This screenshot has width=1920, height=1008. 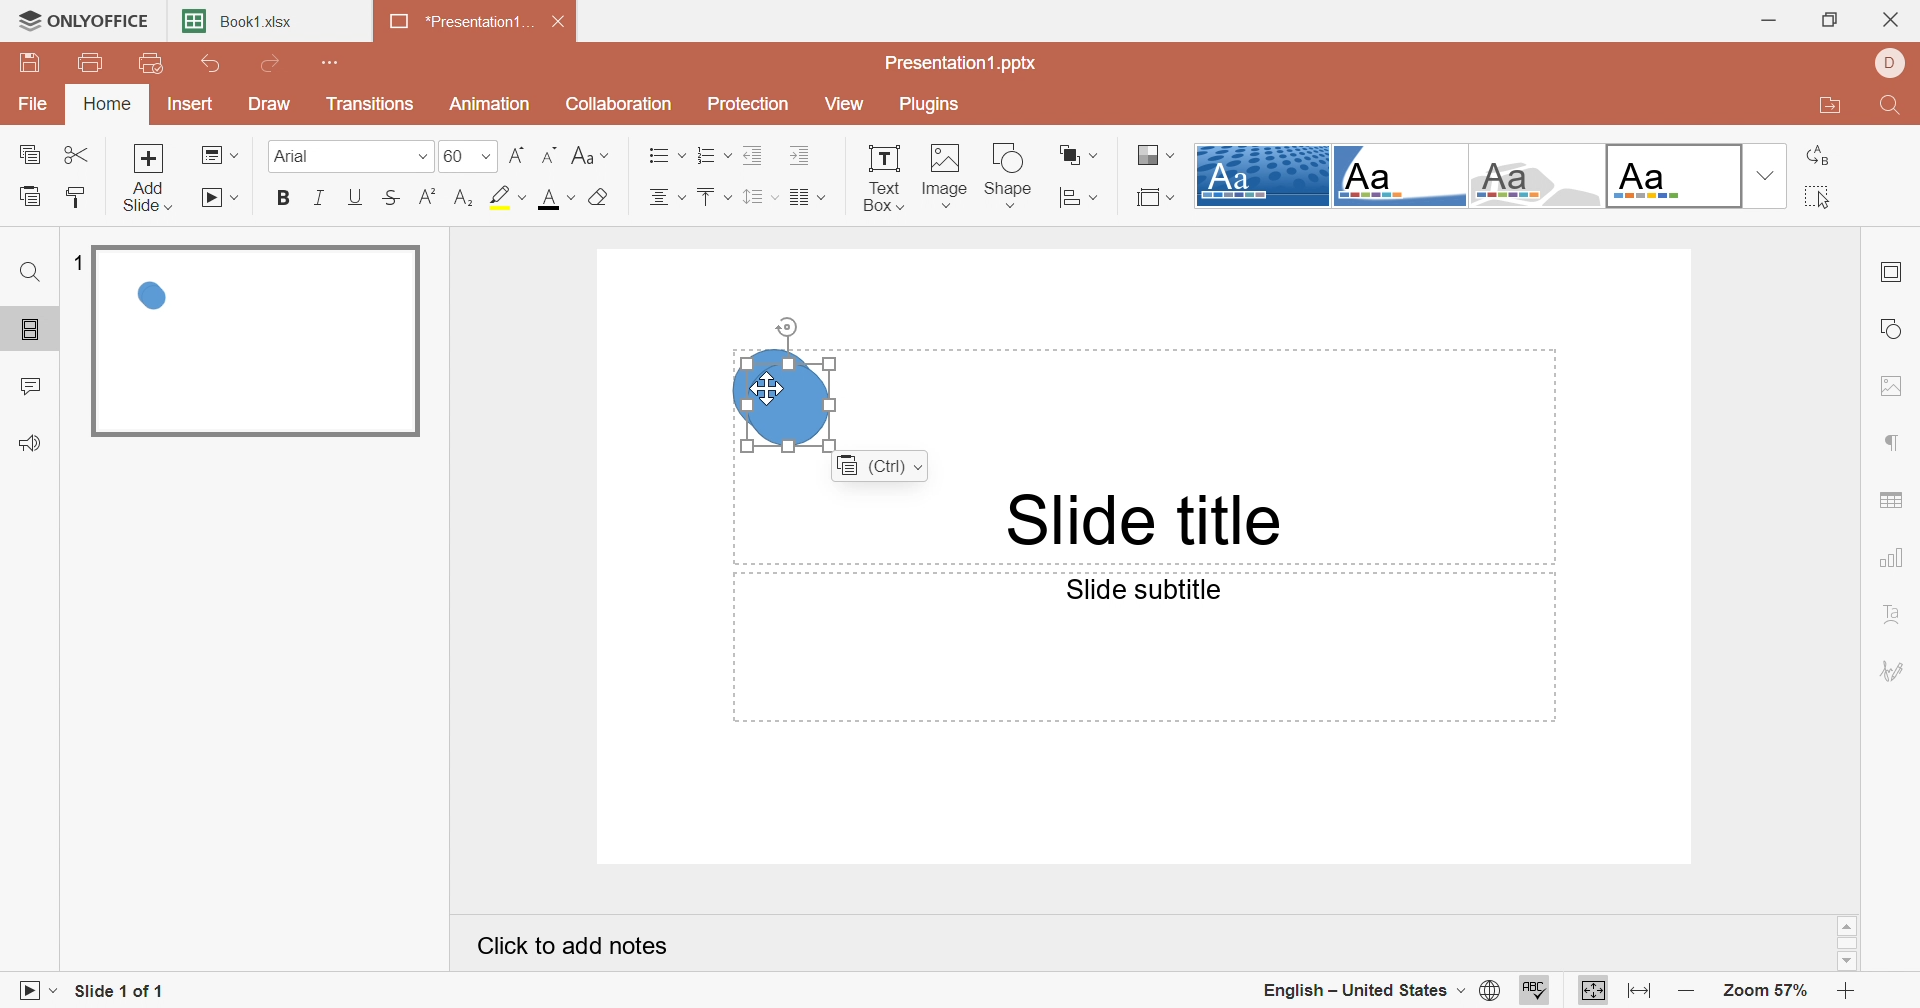 What do you see at coordinates (376, 107) in the screenshot?
I see `Transitions` at bounding box center [376, 107].